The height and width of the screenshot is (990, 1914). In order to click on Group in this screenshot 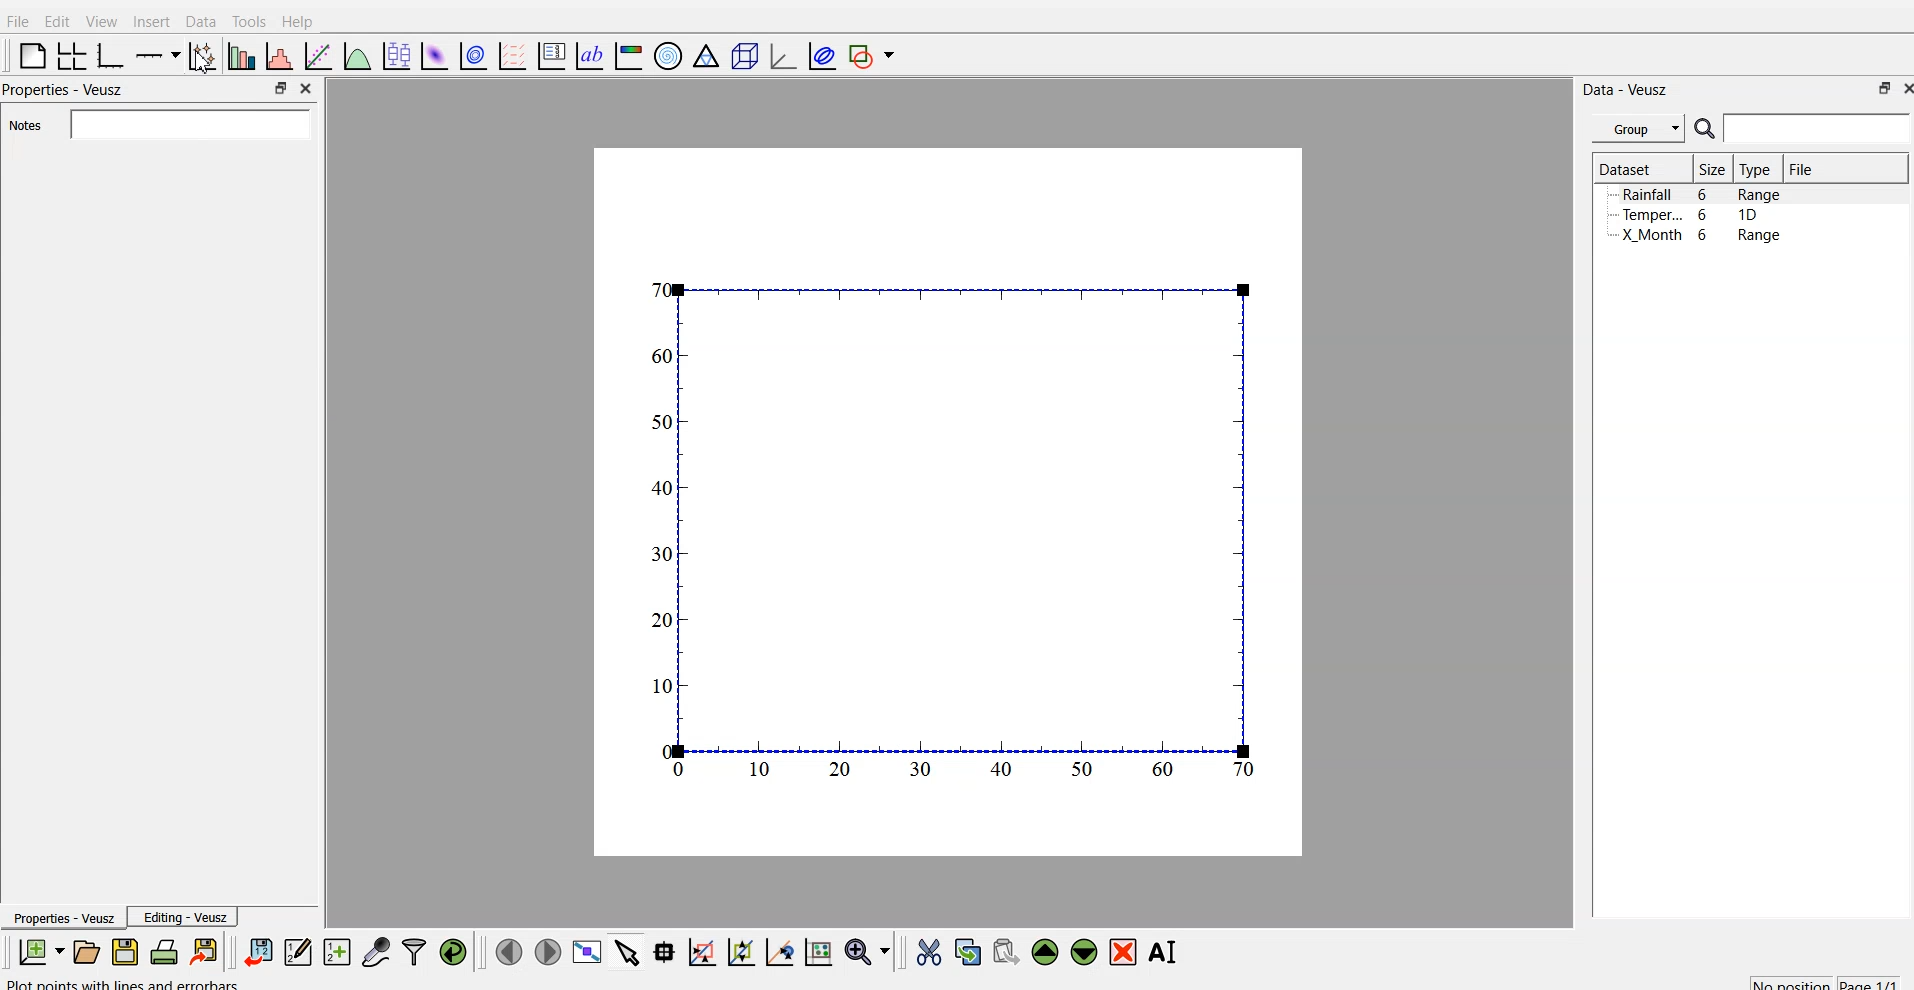, I will do `click(1638, 129)`.